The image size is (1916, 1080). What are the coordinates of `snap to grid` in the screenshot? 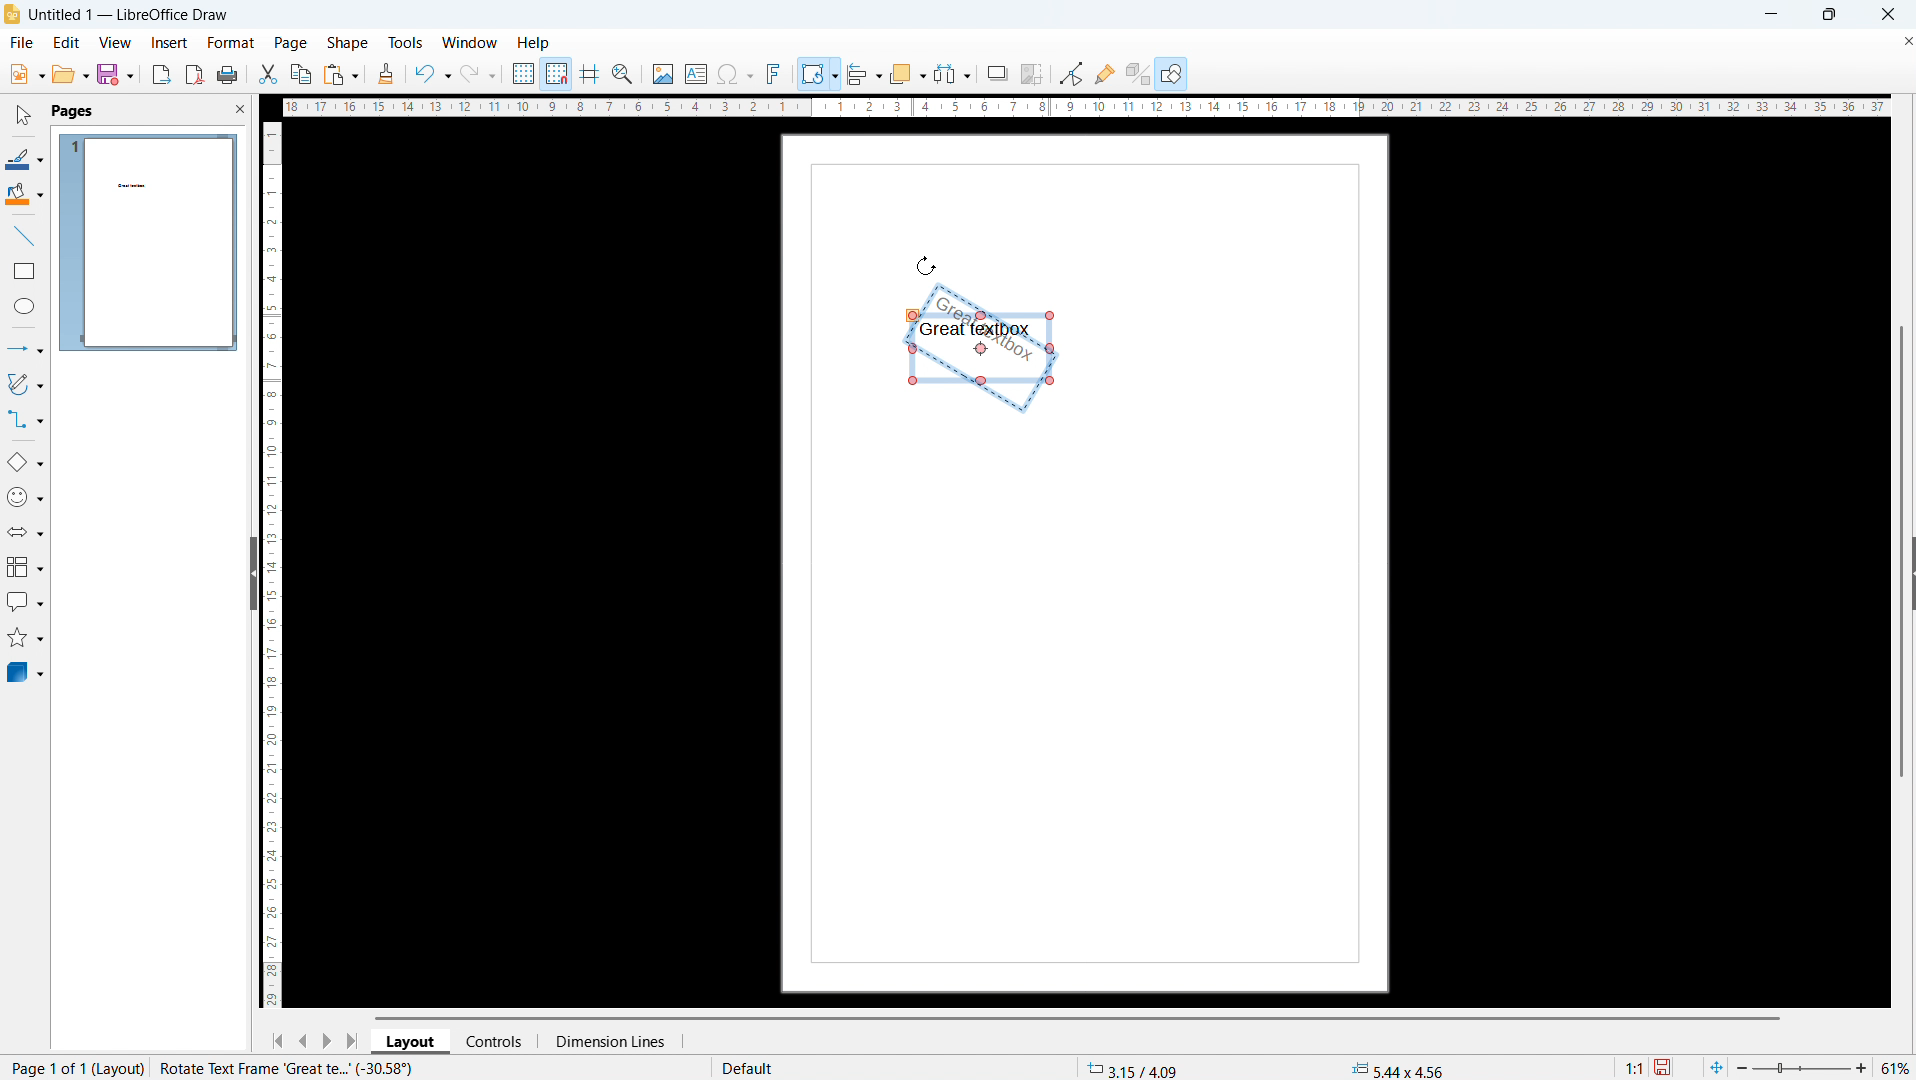 It's located at (557, 73).